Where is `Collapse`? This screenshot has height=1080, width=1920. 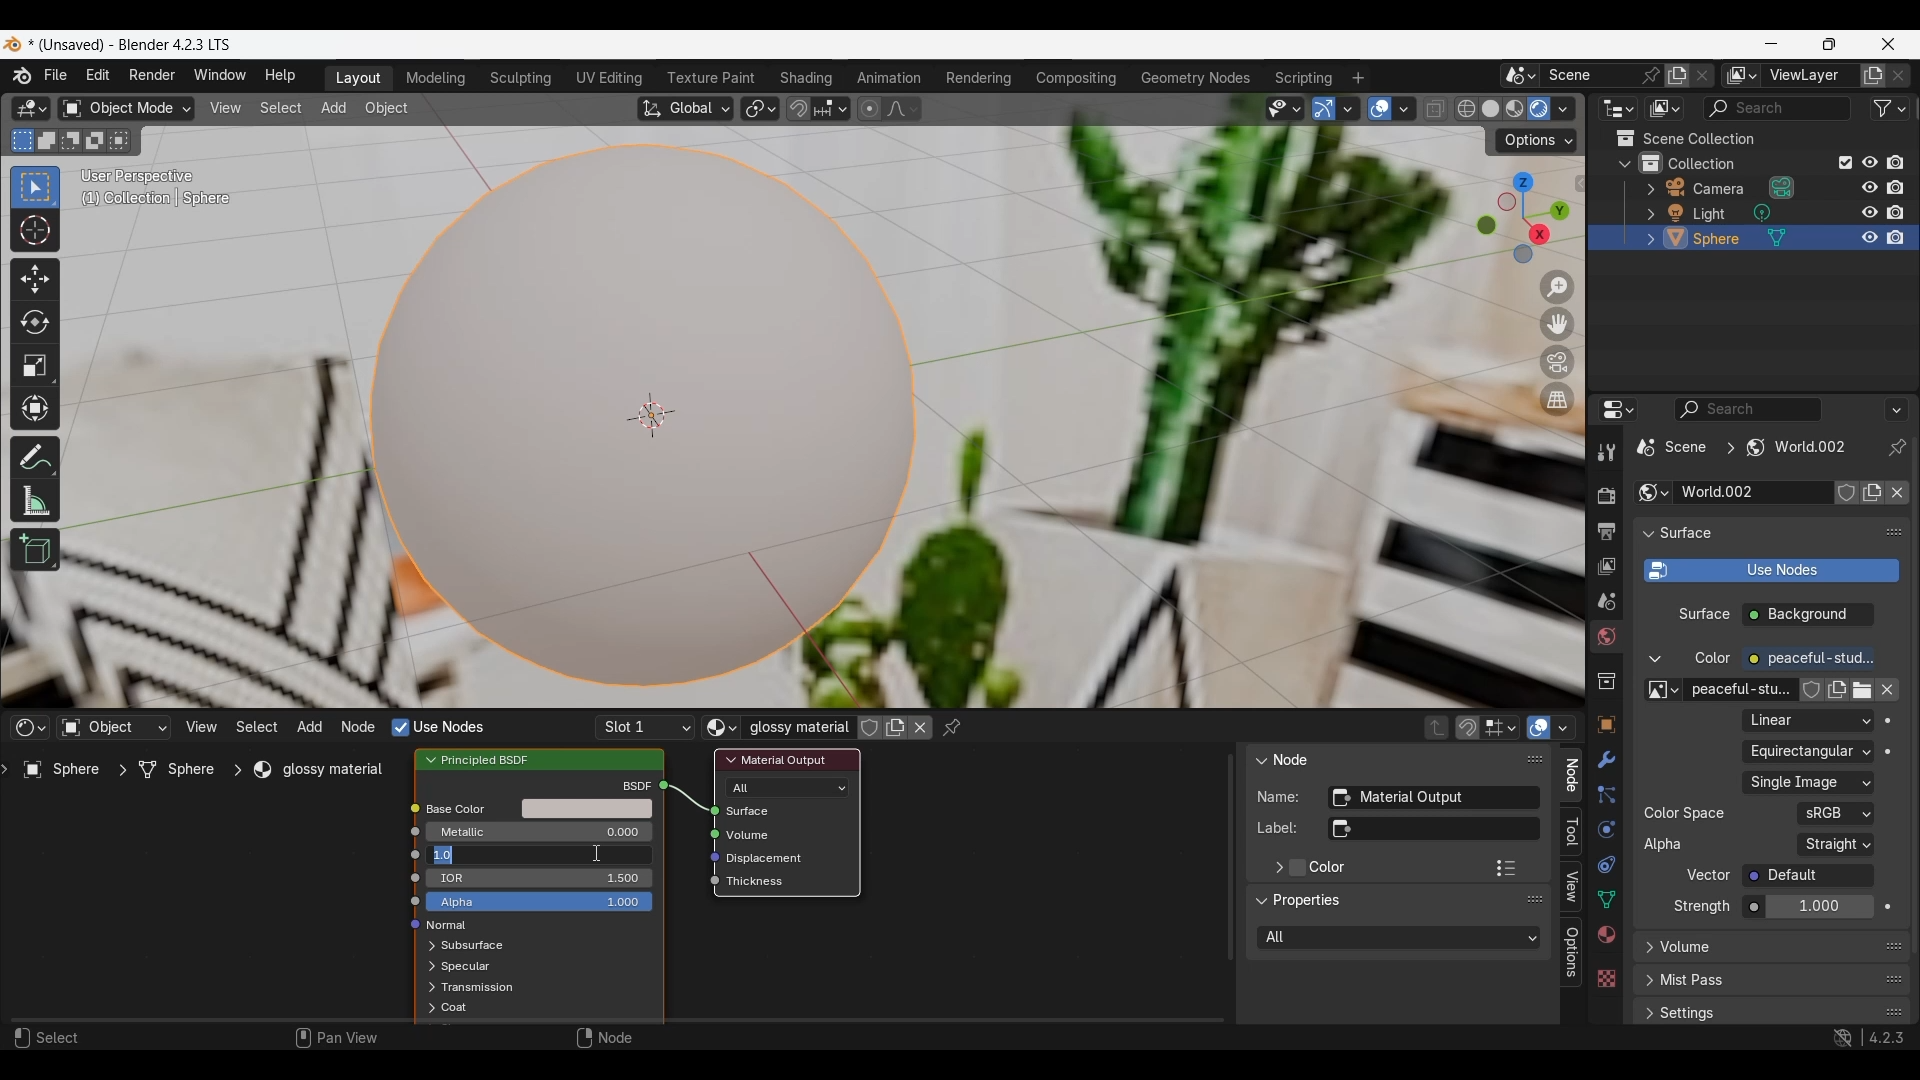 Collapse is located at coordinates (1259, 759).